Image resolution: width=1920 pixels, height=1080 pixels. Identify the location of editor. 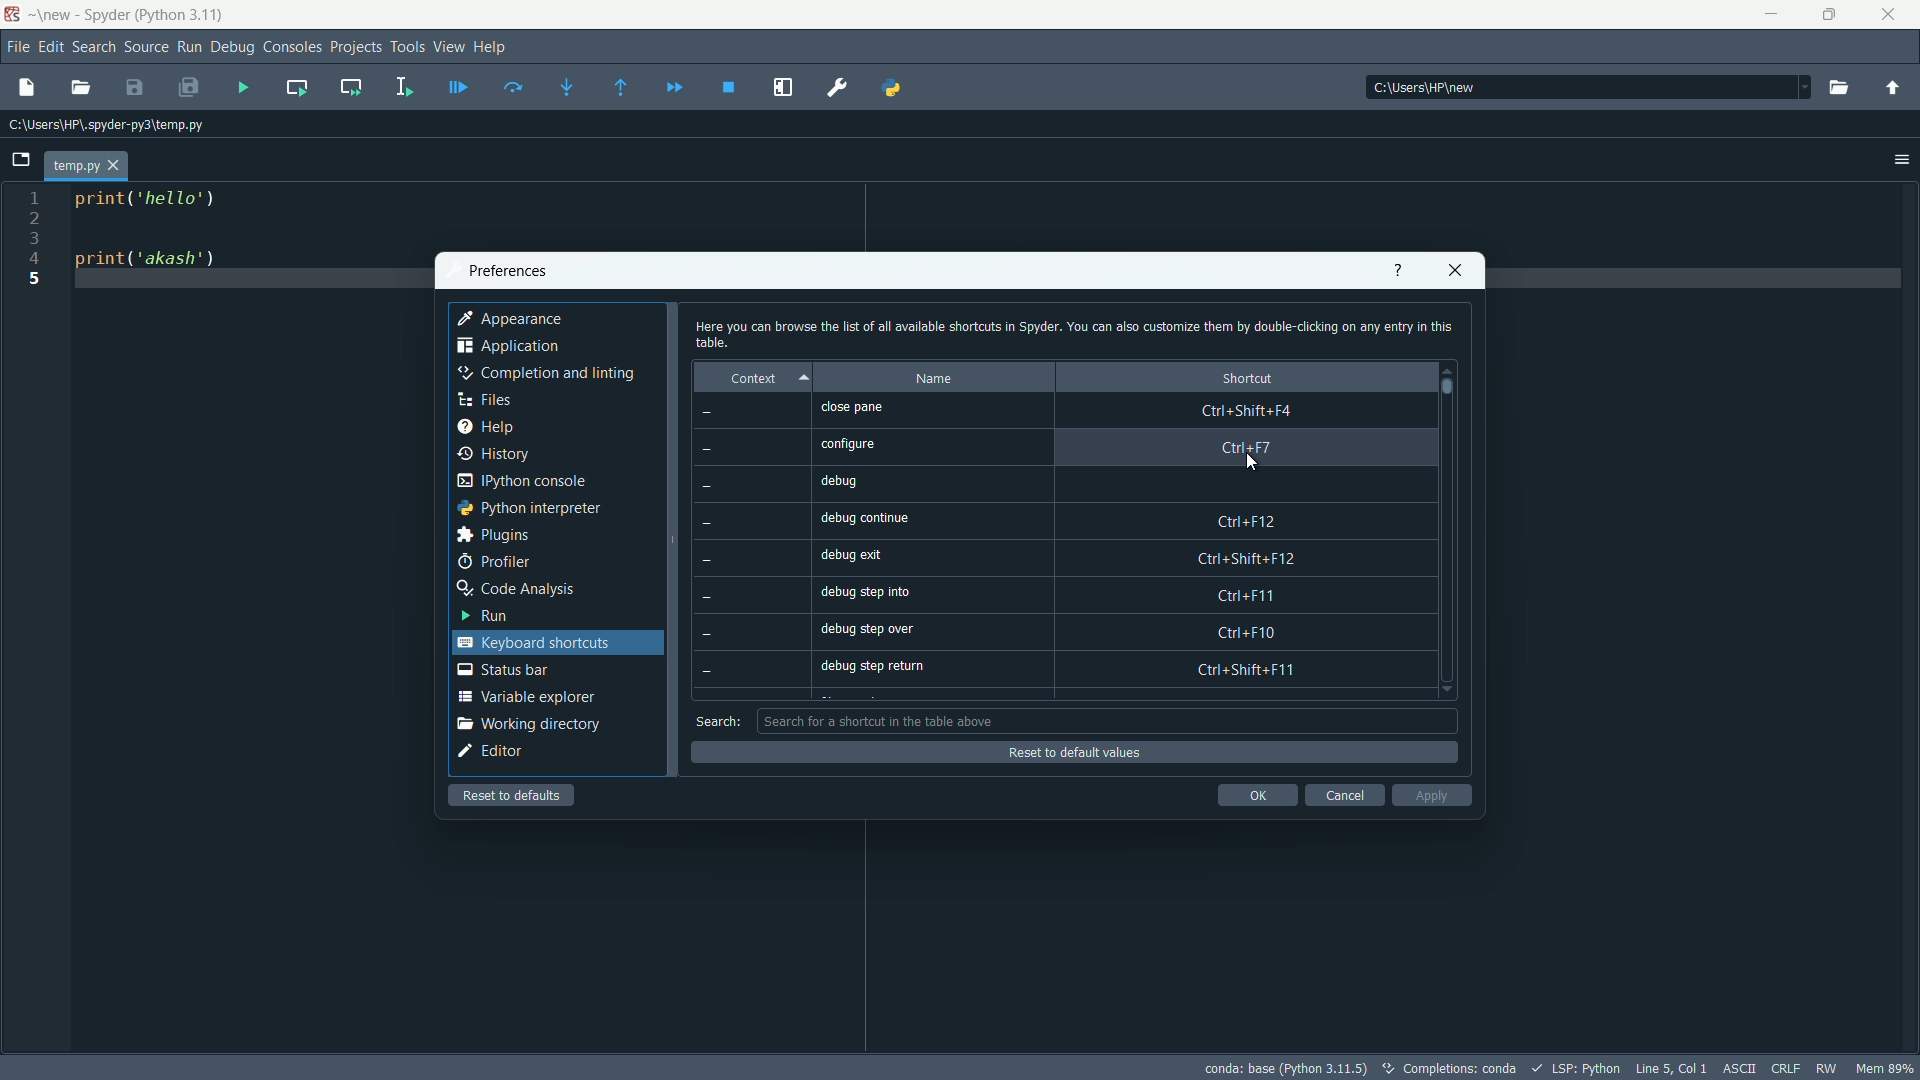
(490, 752).